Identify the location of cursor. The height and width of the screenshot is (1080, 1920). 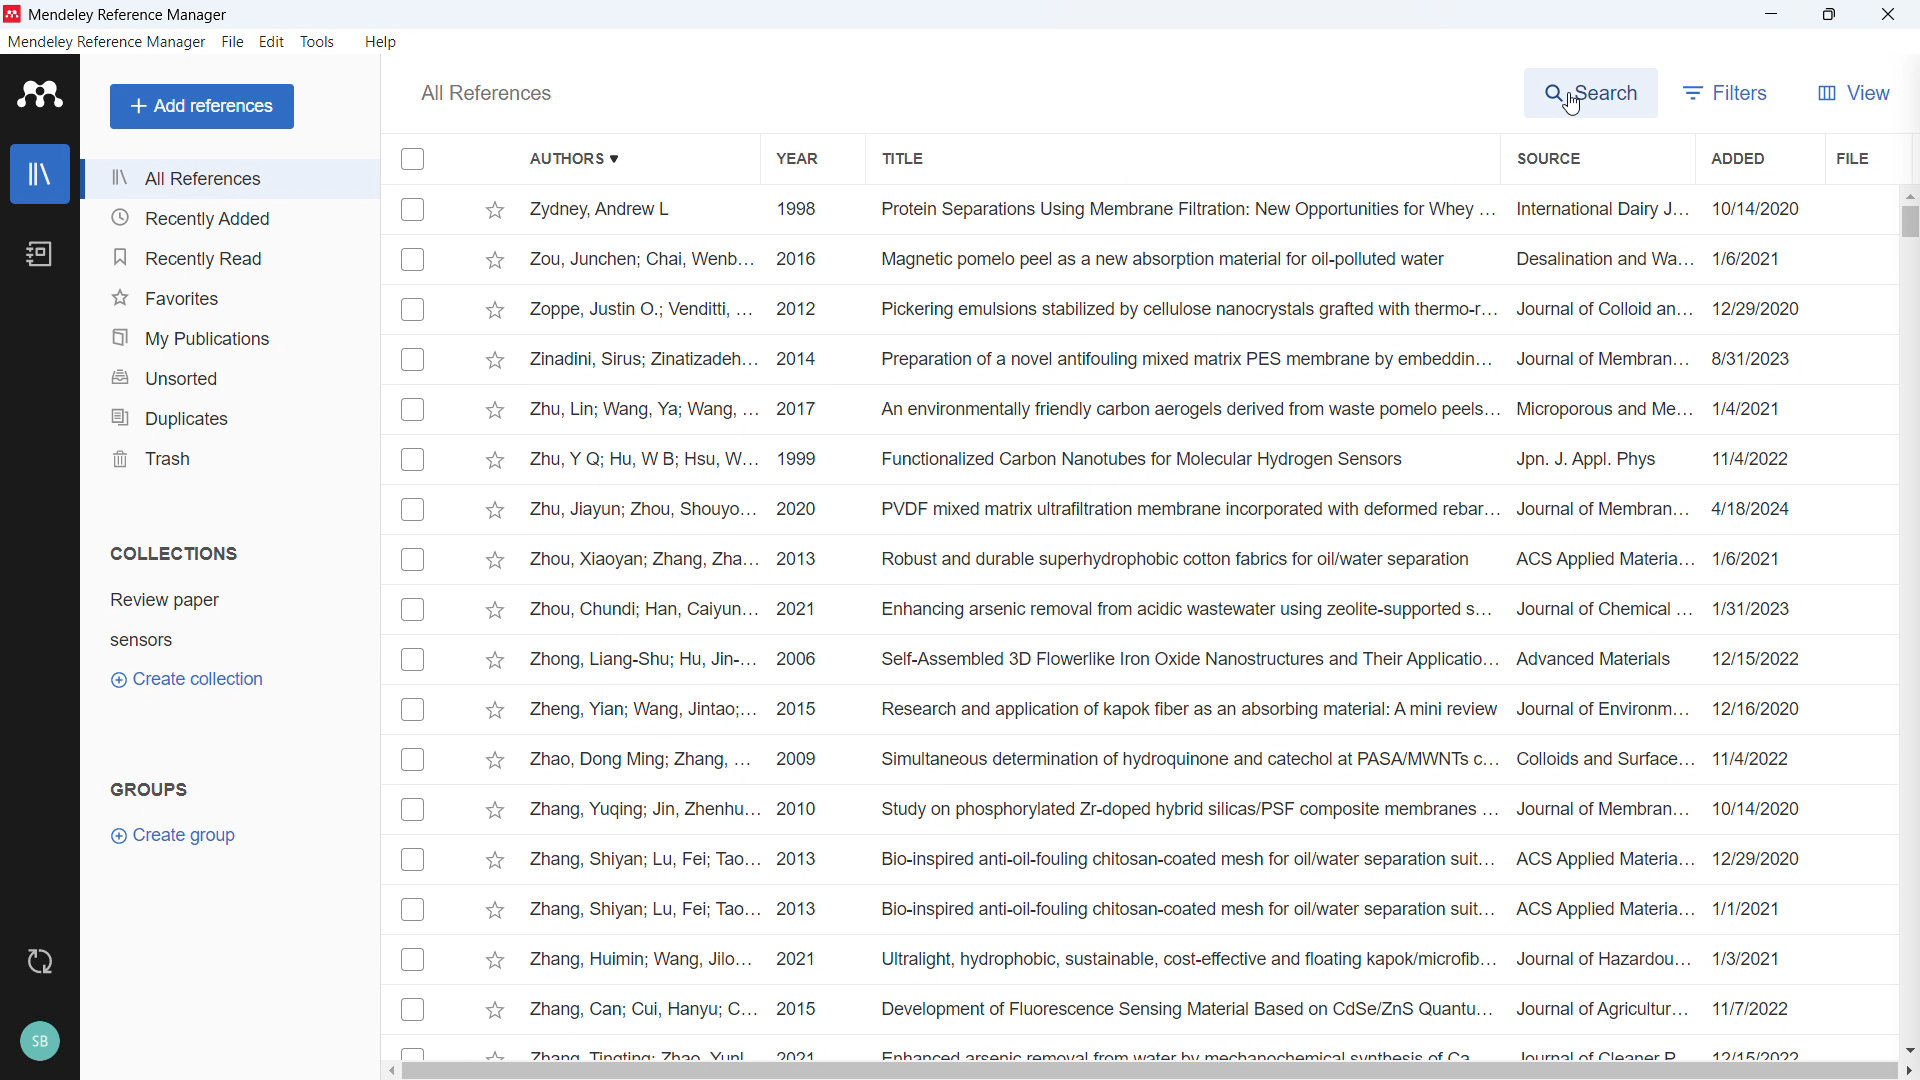
(1572, 104).